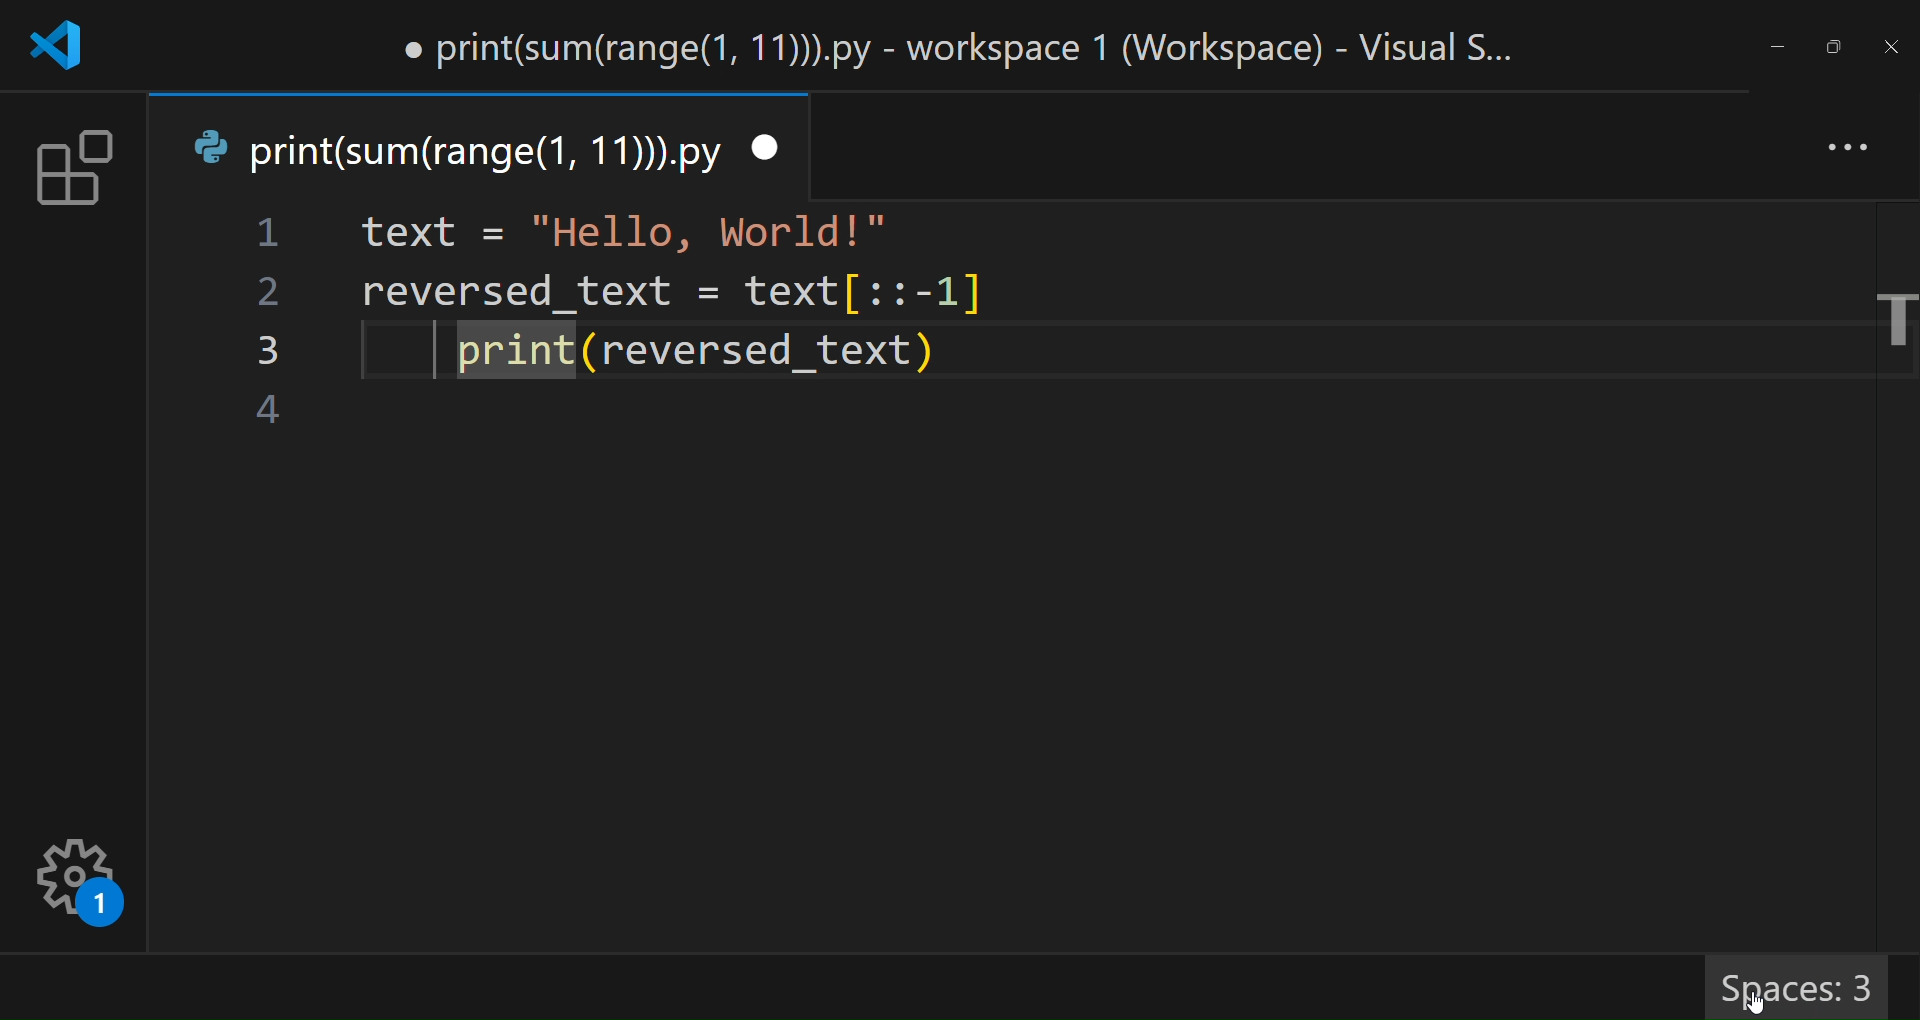 This screenshot has width=1920, height=1020. What do you see at coordinates (1893, 525) in the screenshot?
I see `scroll bar` at bounding box center [1893, 525].